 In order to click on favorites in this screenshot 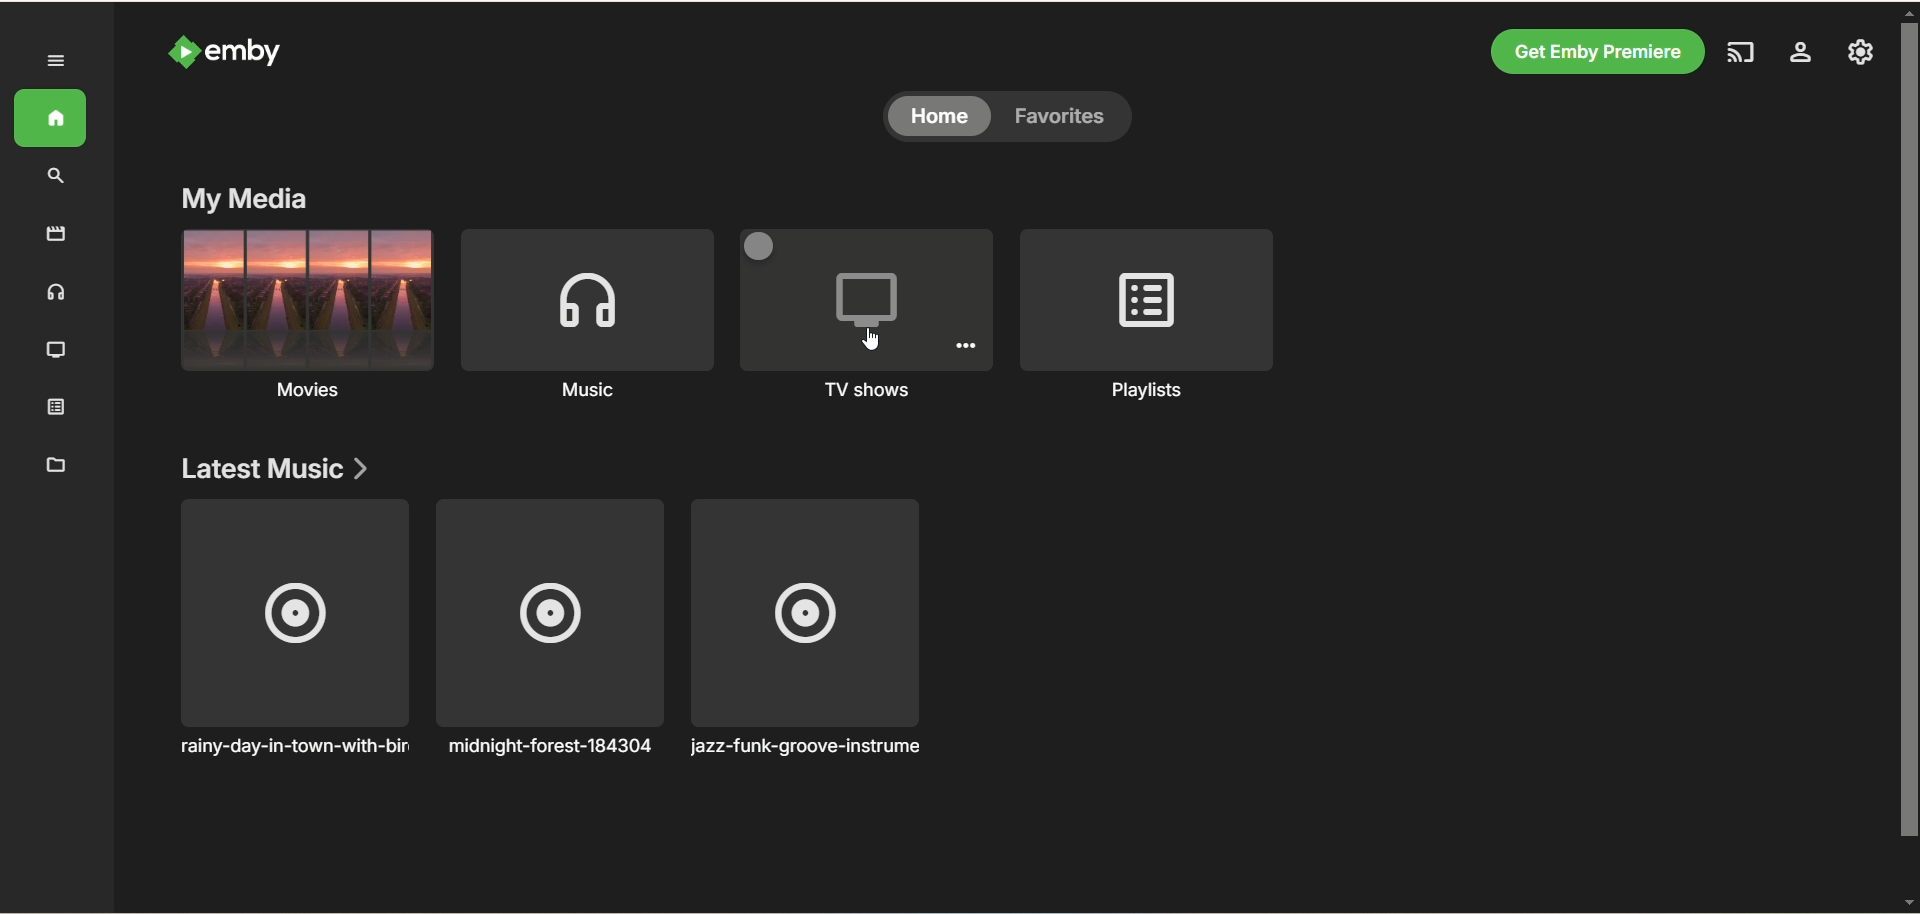, I will do `click(1071, 117)`.